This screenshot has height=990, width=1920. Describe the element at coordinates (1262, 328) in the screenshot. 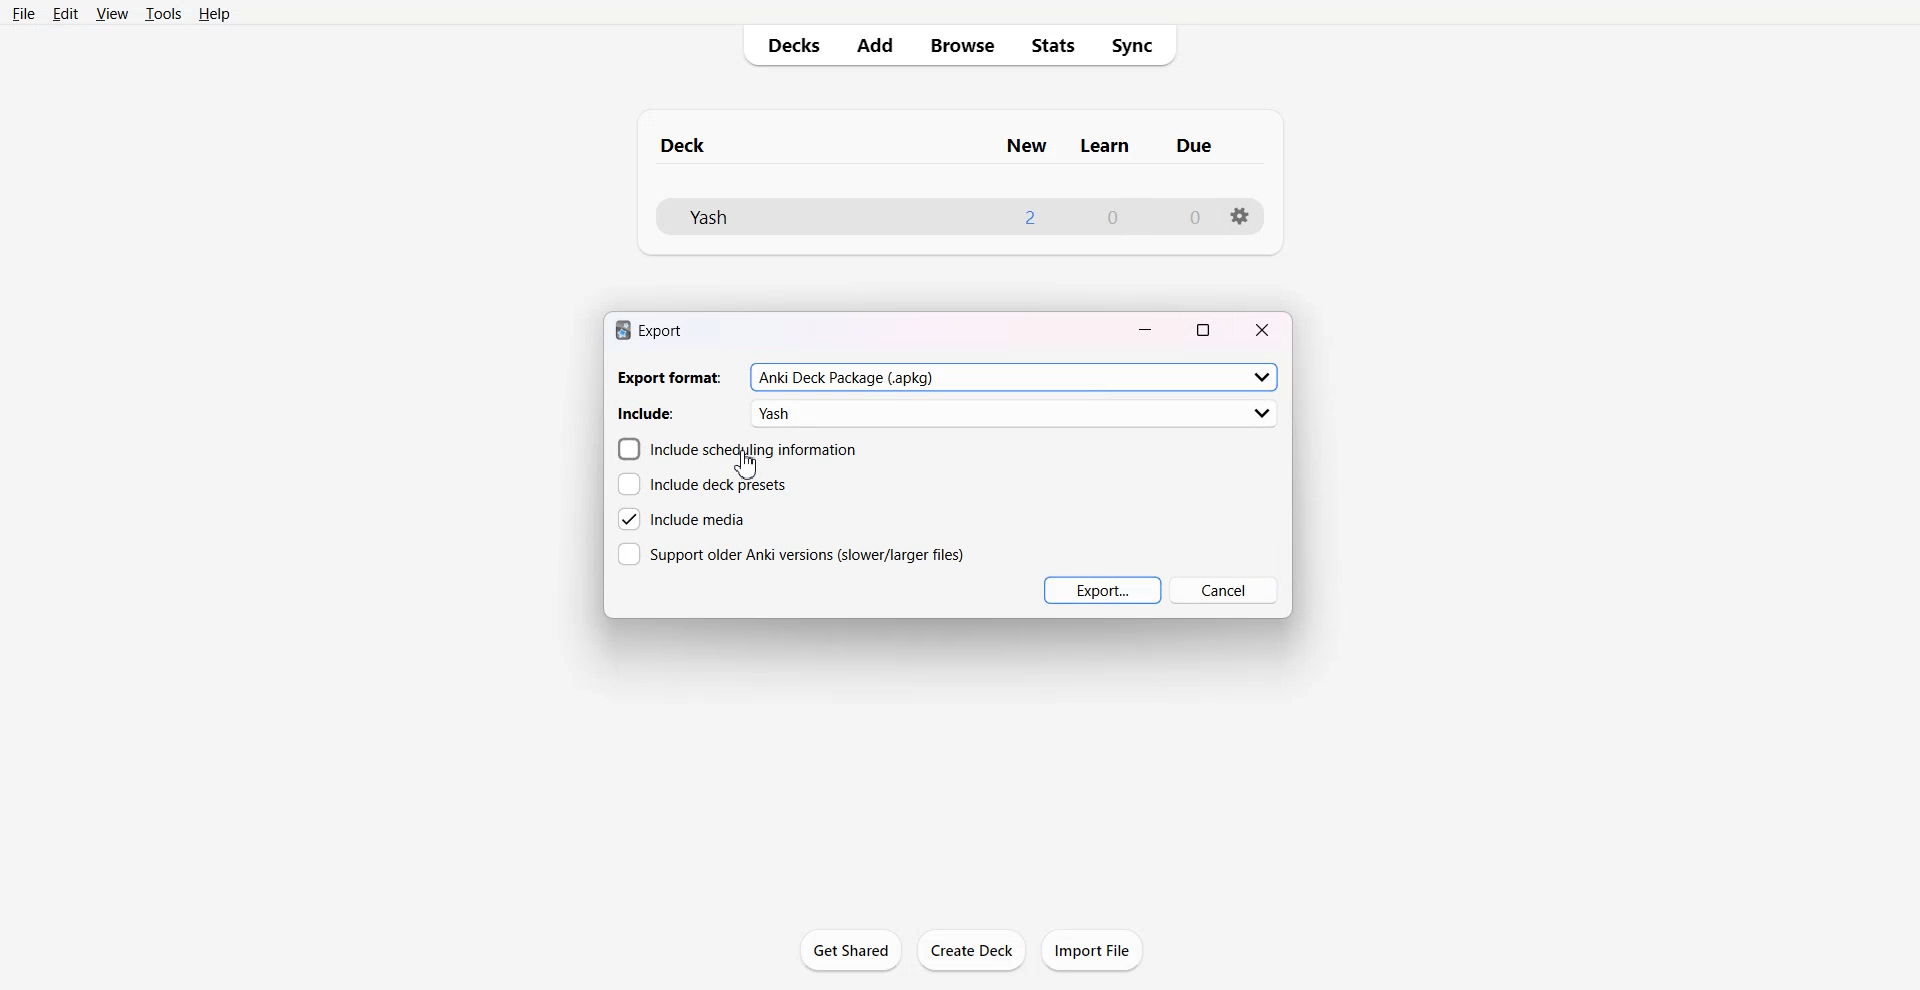

I see `Close` at that location.